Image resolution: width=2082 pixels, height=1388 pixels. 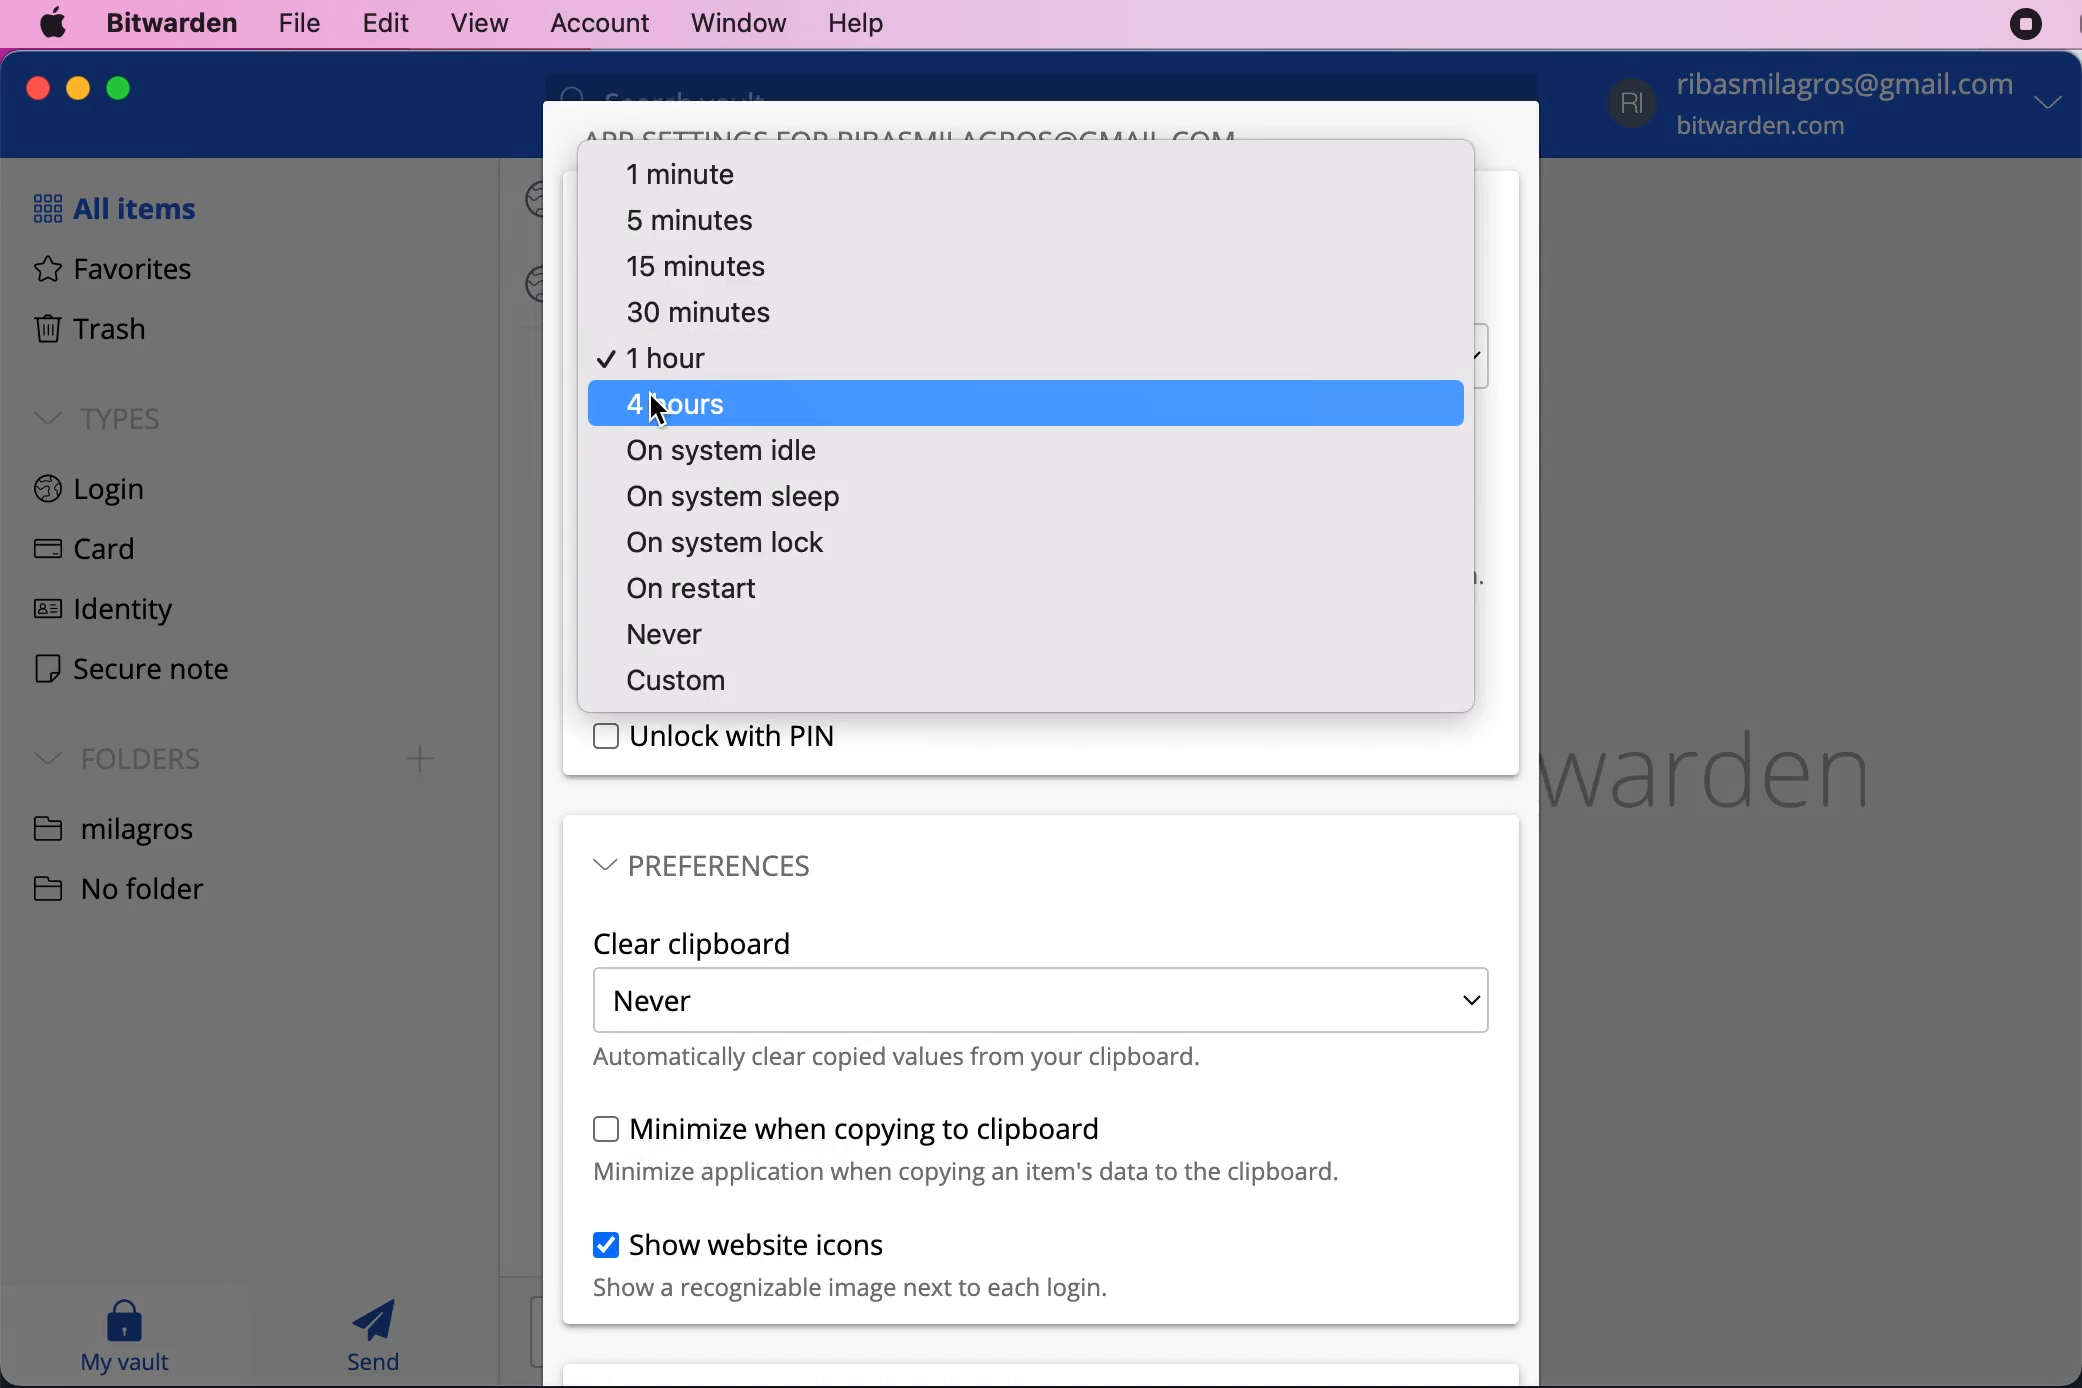 I want to click on app settings, so click(x=912, y=130).